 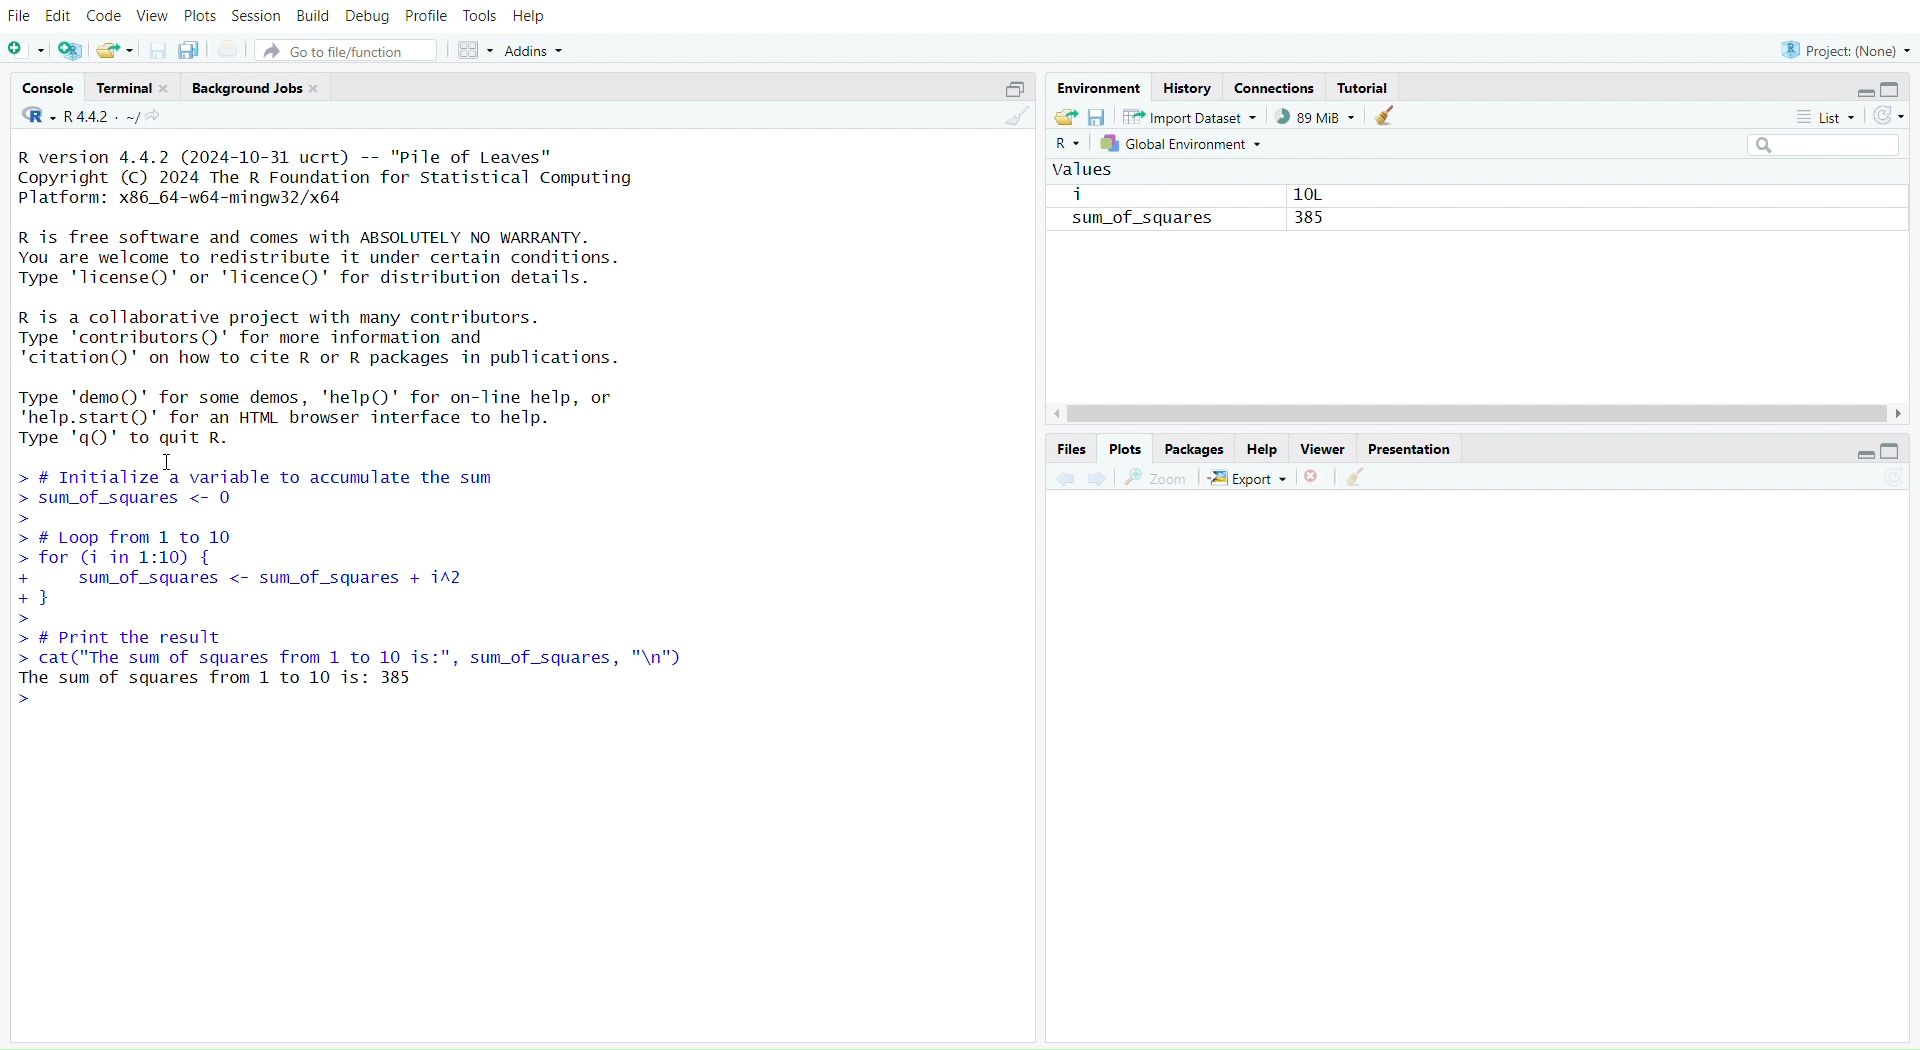 I want to click on save workspace, so click(x=1099, y=117).